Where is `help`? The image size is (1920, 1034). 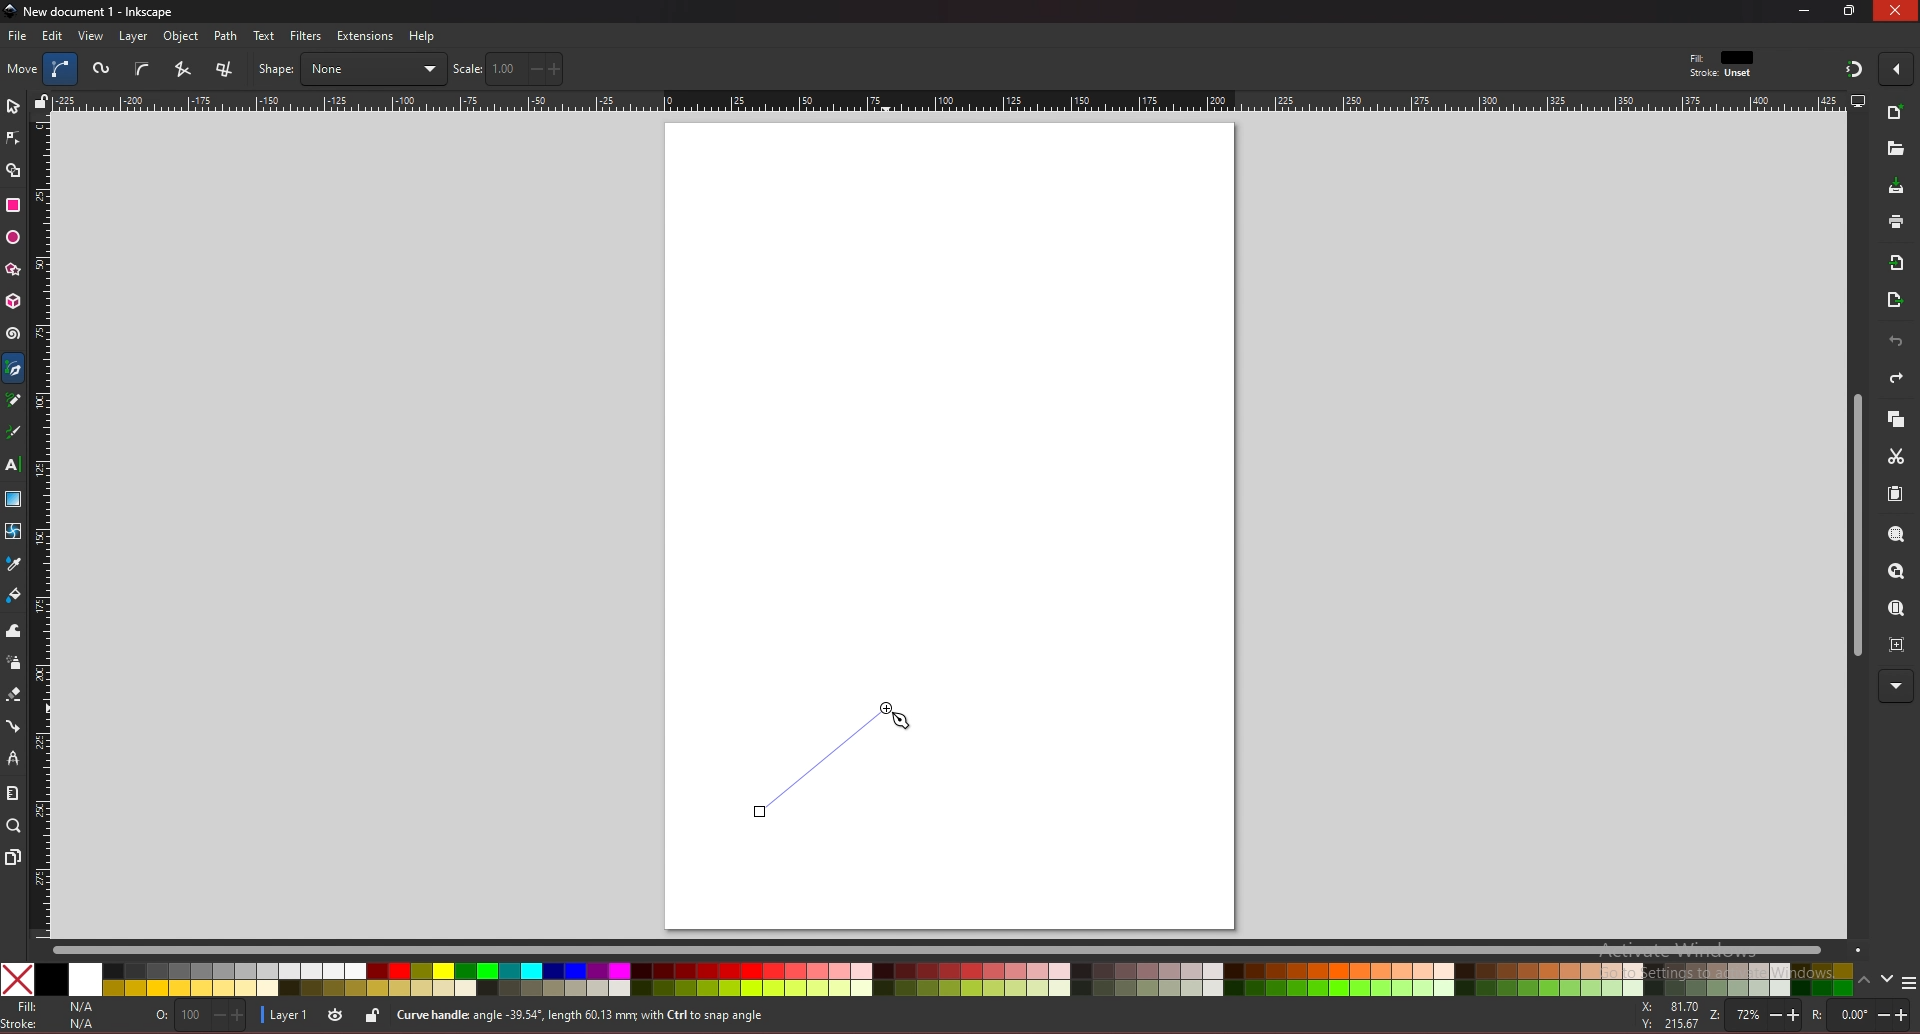
help is located at coordinates (423, 36).